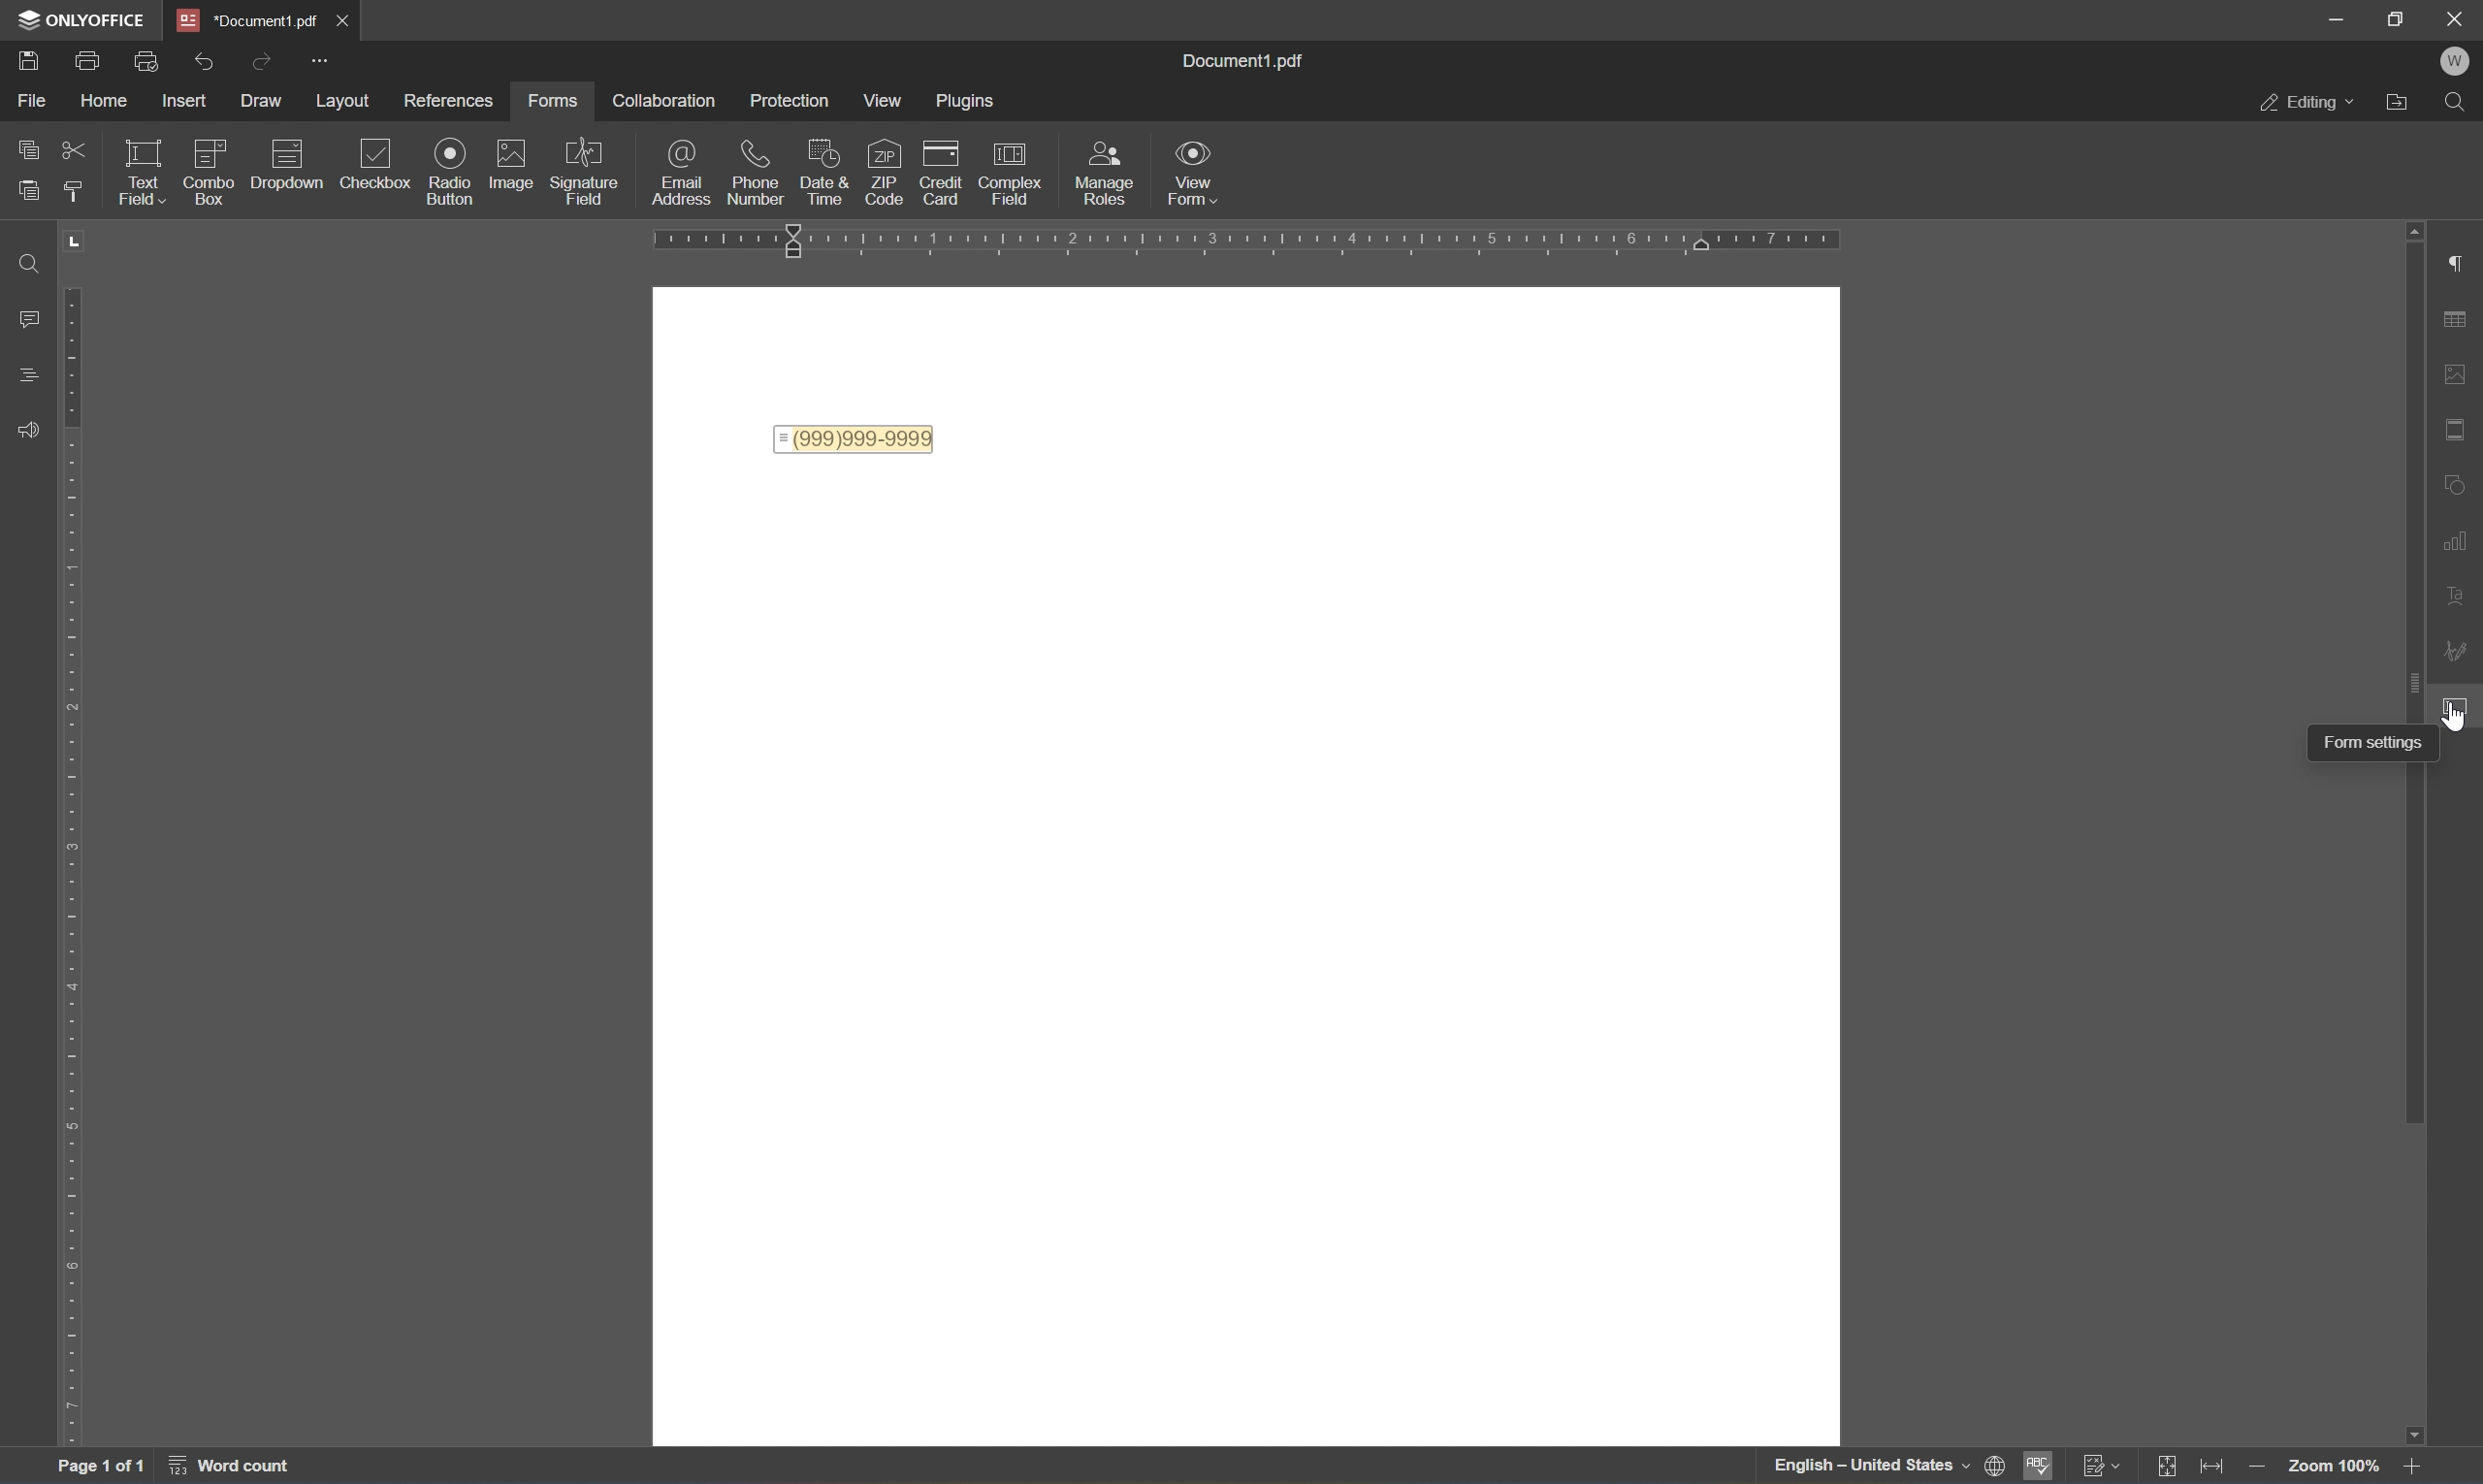 Image resolution: width=2483 pixels, height=1484 pixels. I want to click on shape settings, so click(2460, 479).